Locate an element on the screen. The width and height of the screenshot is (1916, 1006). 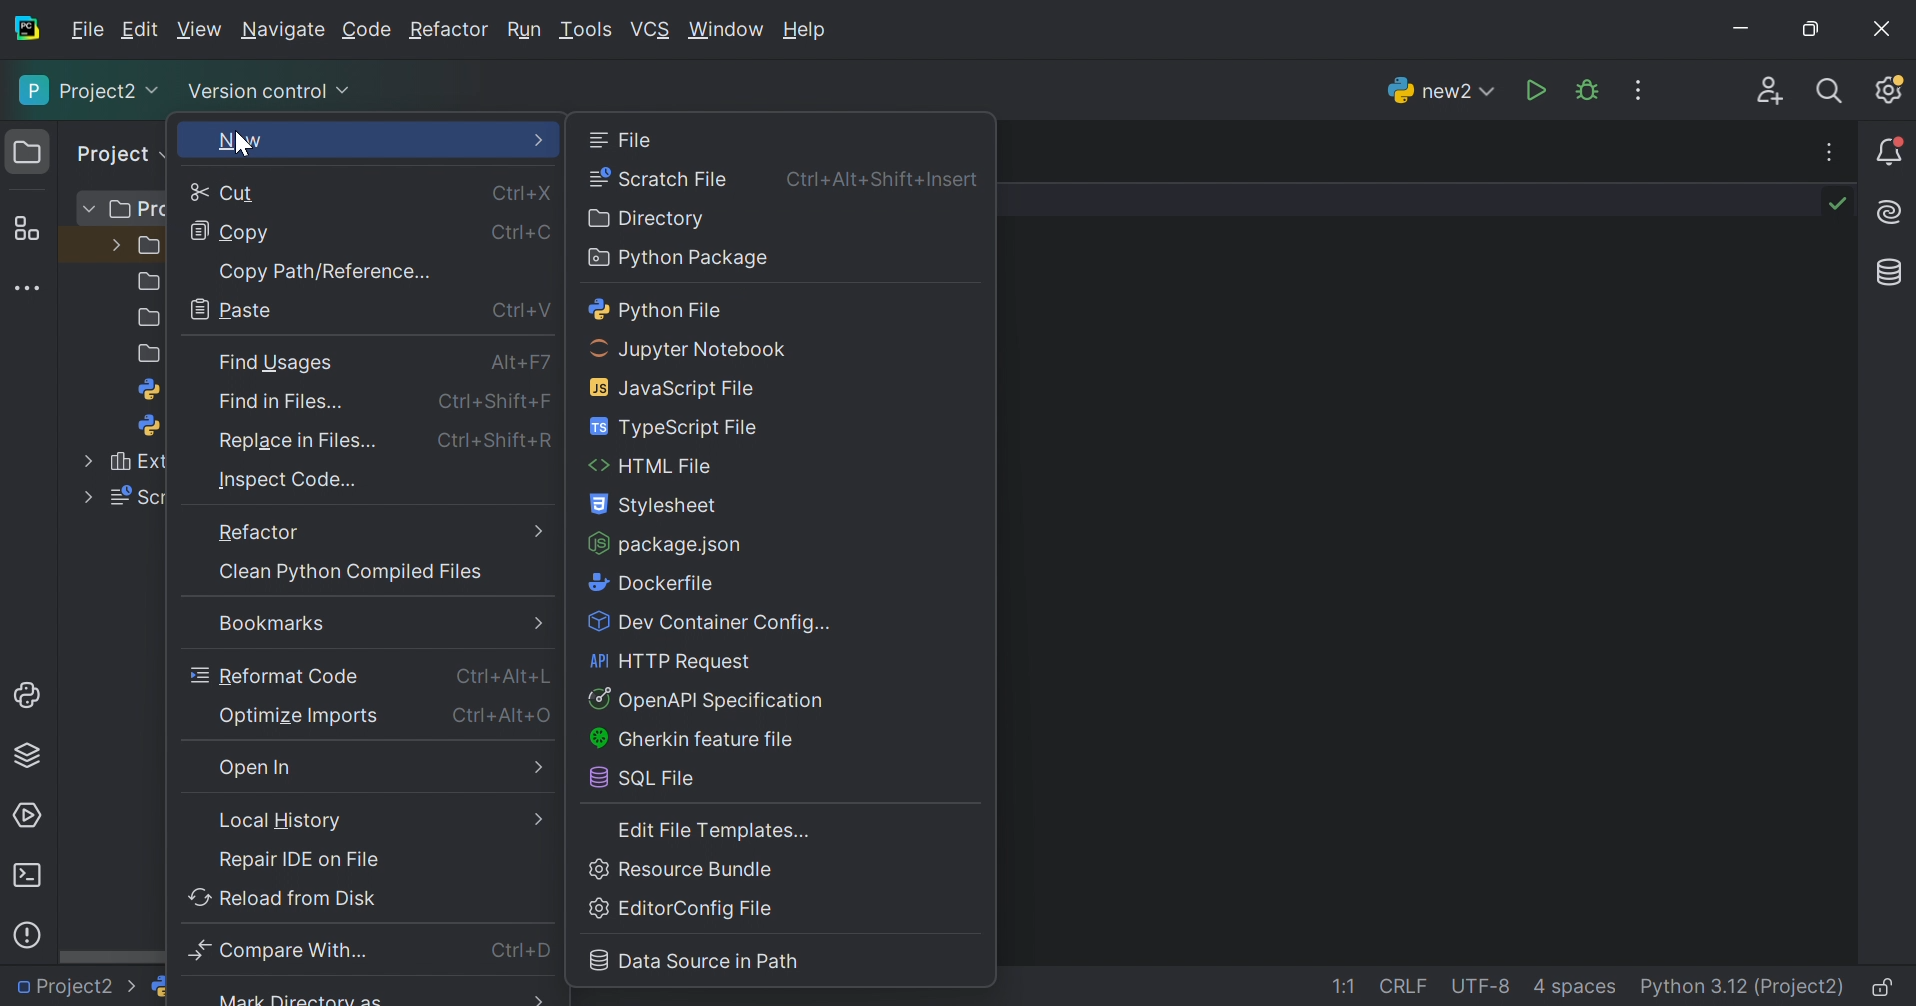
Python console is located at coordinates (29, 696).